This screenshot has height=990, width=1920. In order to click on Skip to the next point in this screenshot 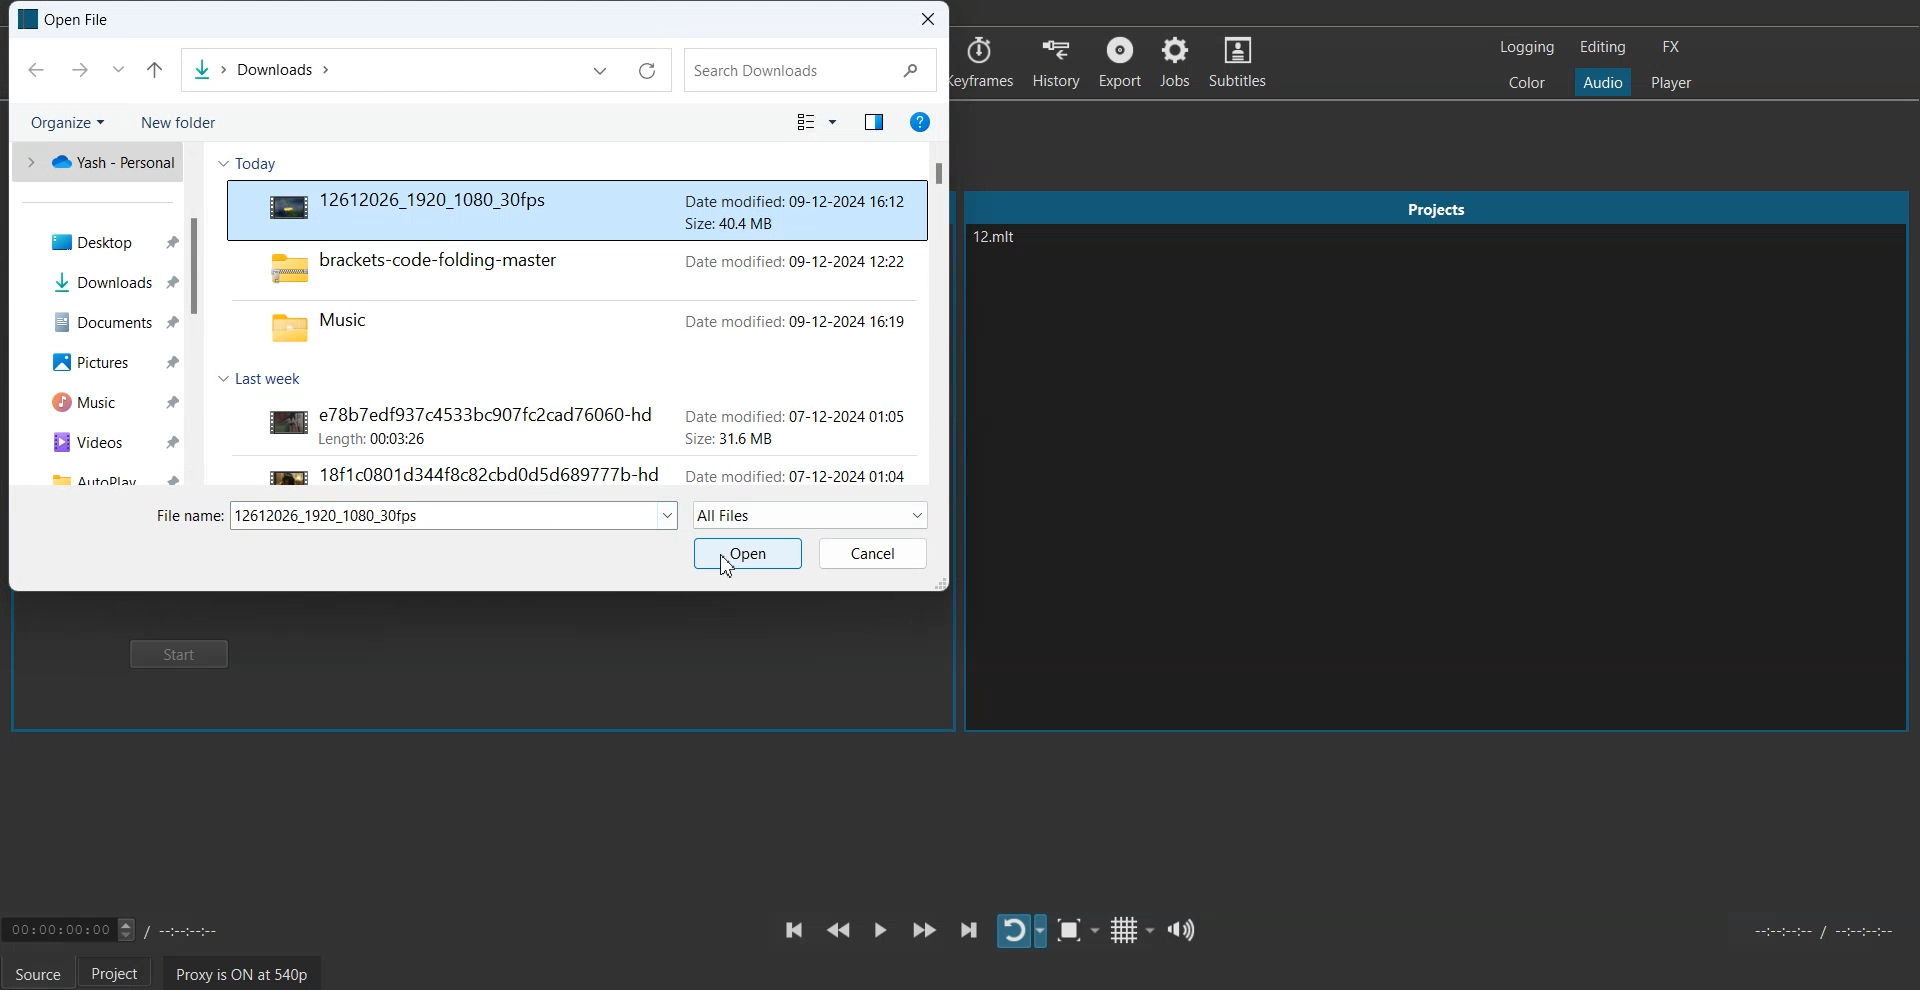, I will do `click(969, 929)`.